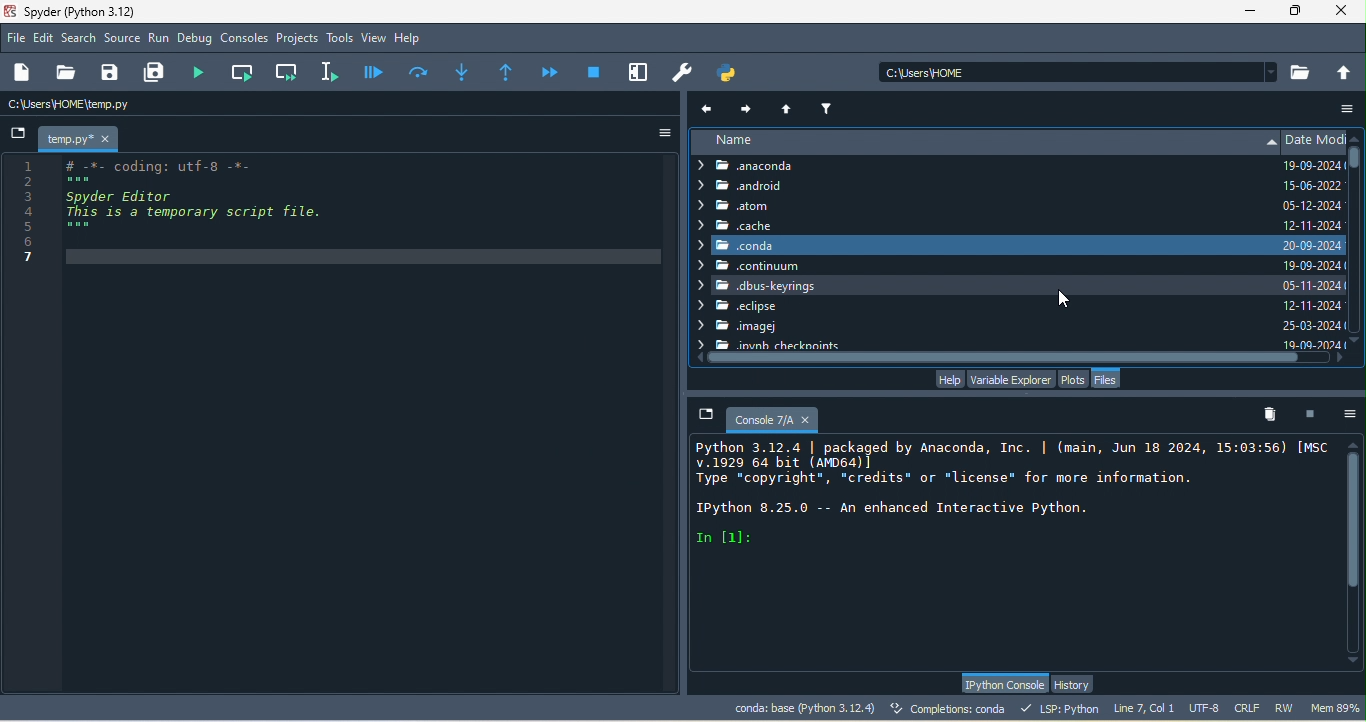 This screenshot has width=1366, height=722. I want to click on search, so click(80, 38).